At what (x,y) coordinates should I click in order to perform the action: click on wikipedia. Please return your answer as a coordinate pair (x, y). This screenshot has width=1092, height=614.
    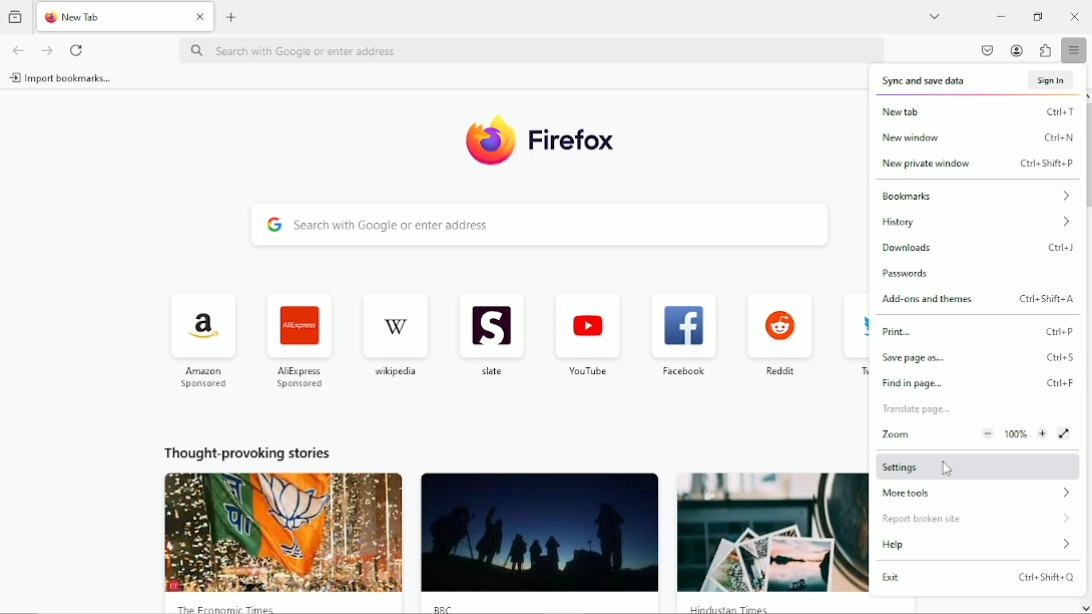
    Looking at the image, I should click on (397, 371).